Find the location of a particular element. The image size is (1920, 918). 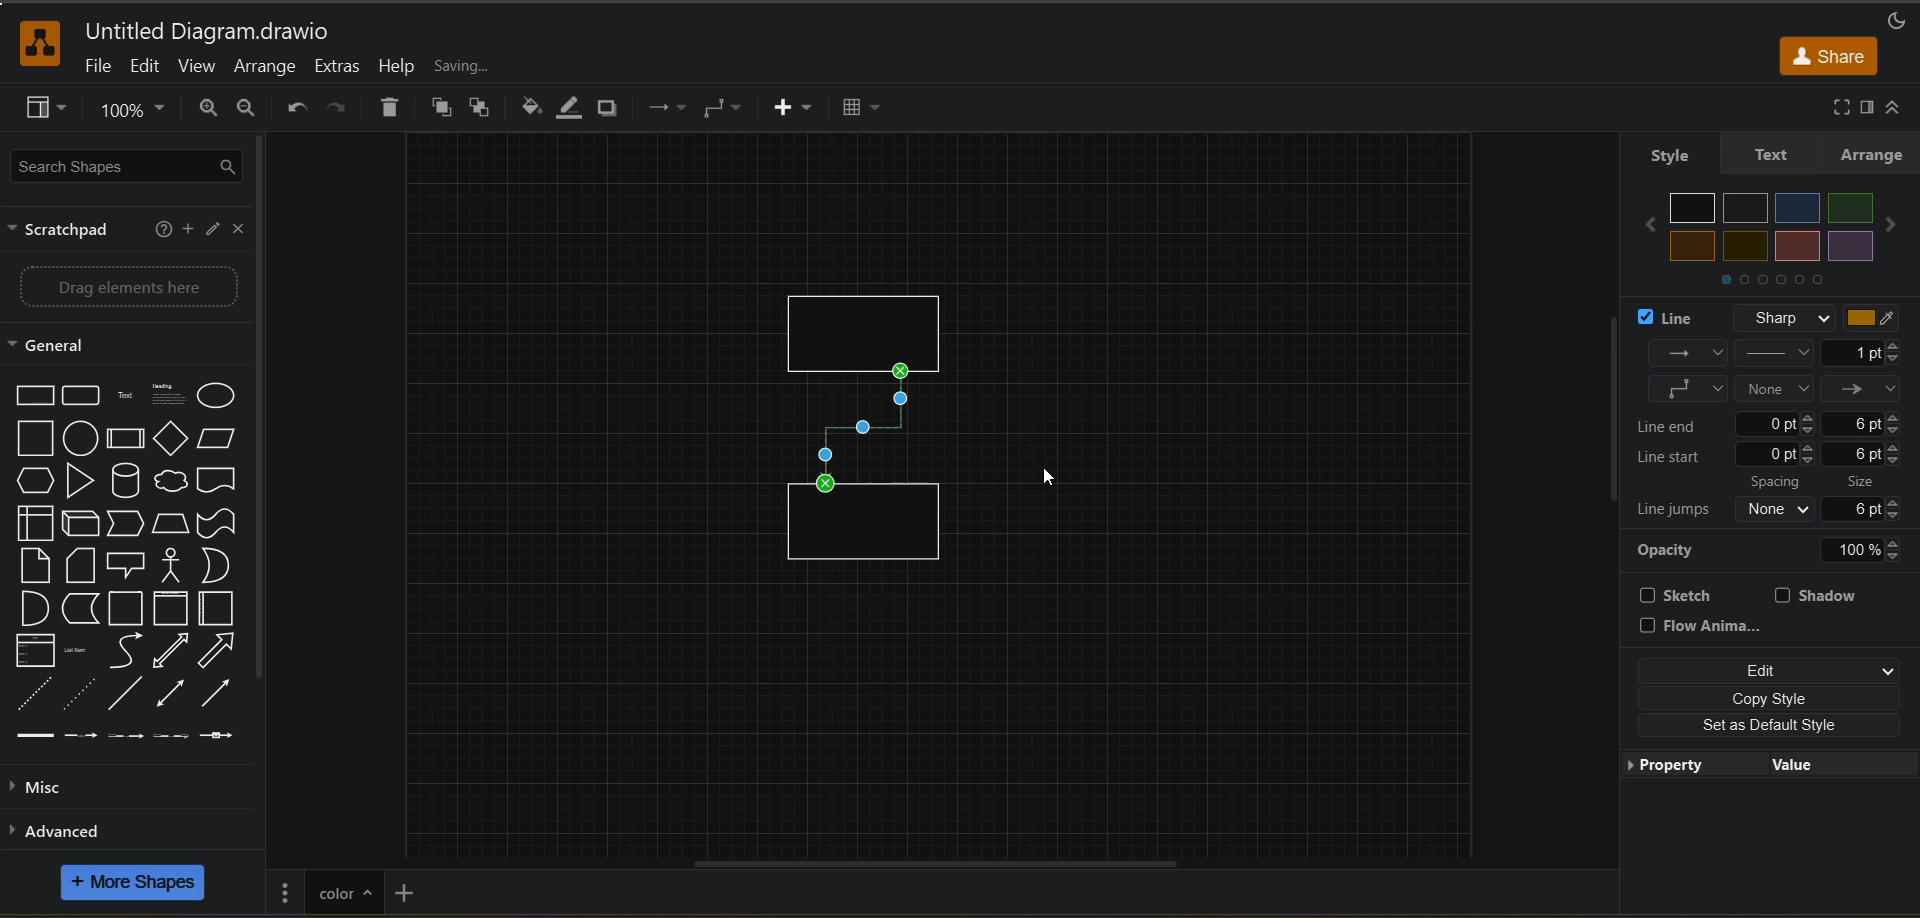

Cube is located at coordinates (81, 524).